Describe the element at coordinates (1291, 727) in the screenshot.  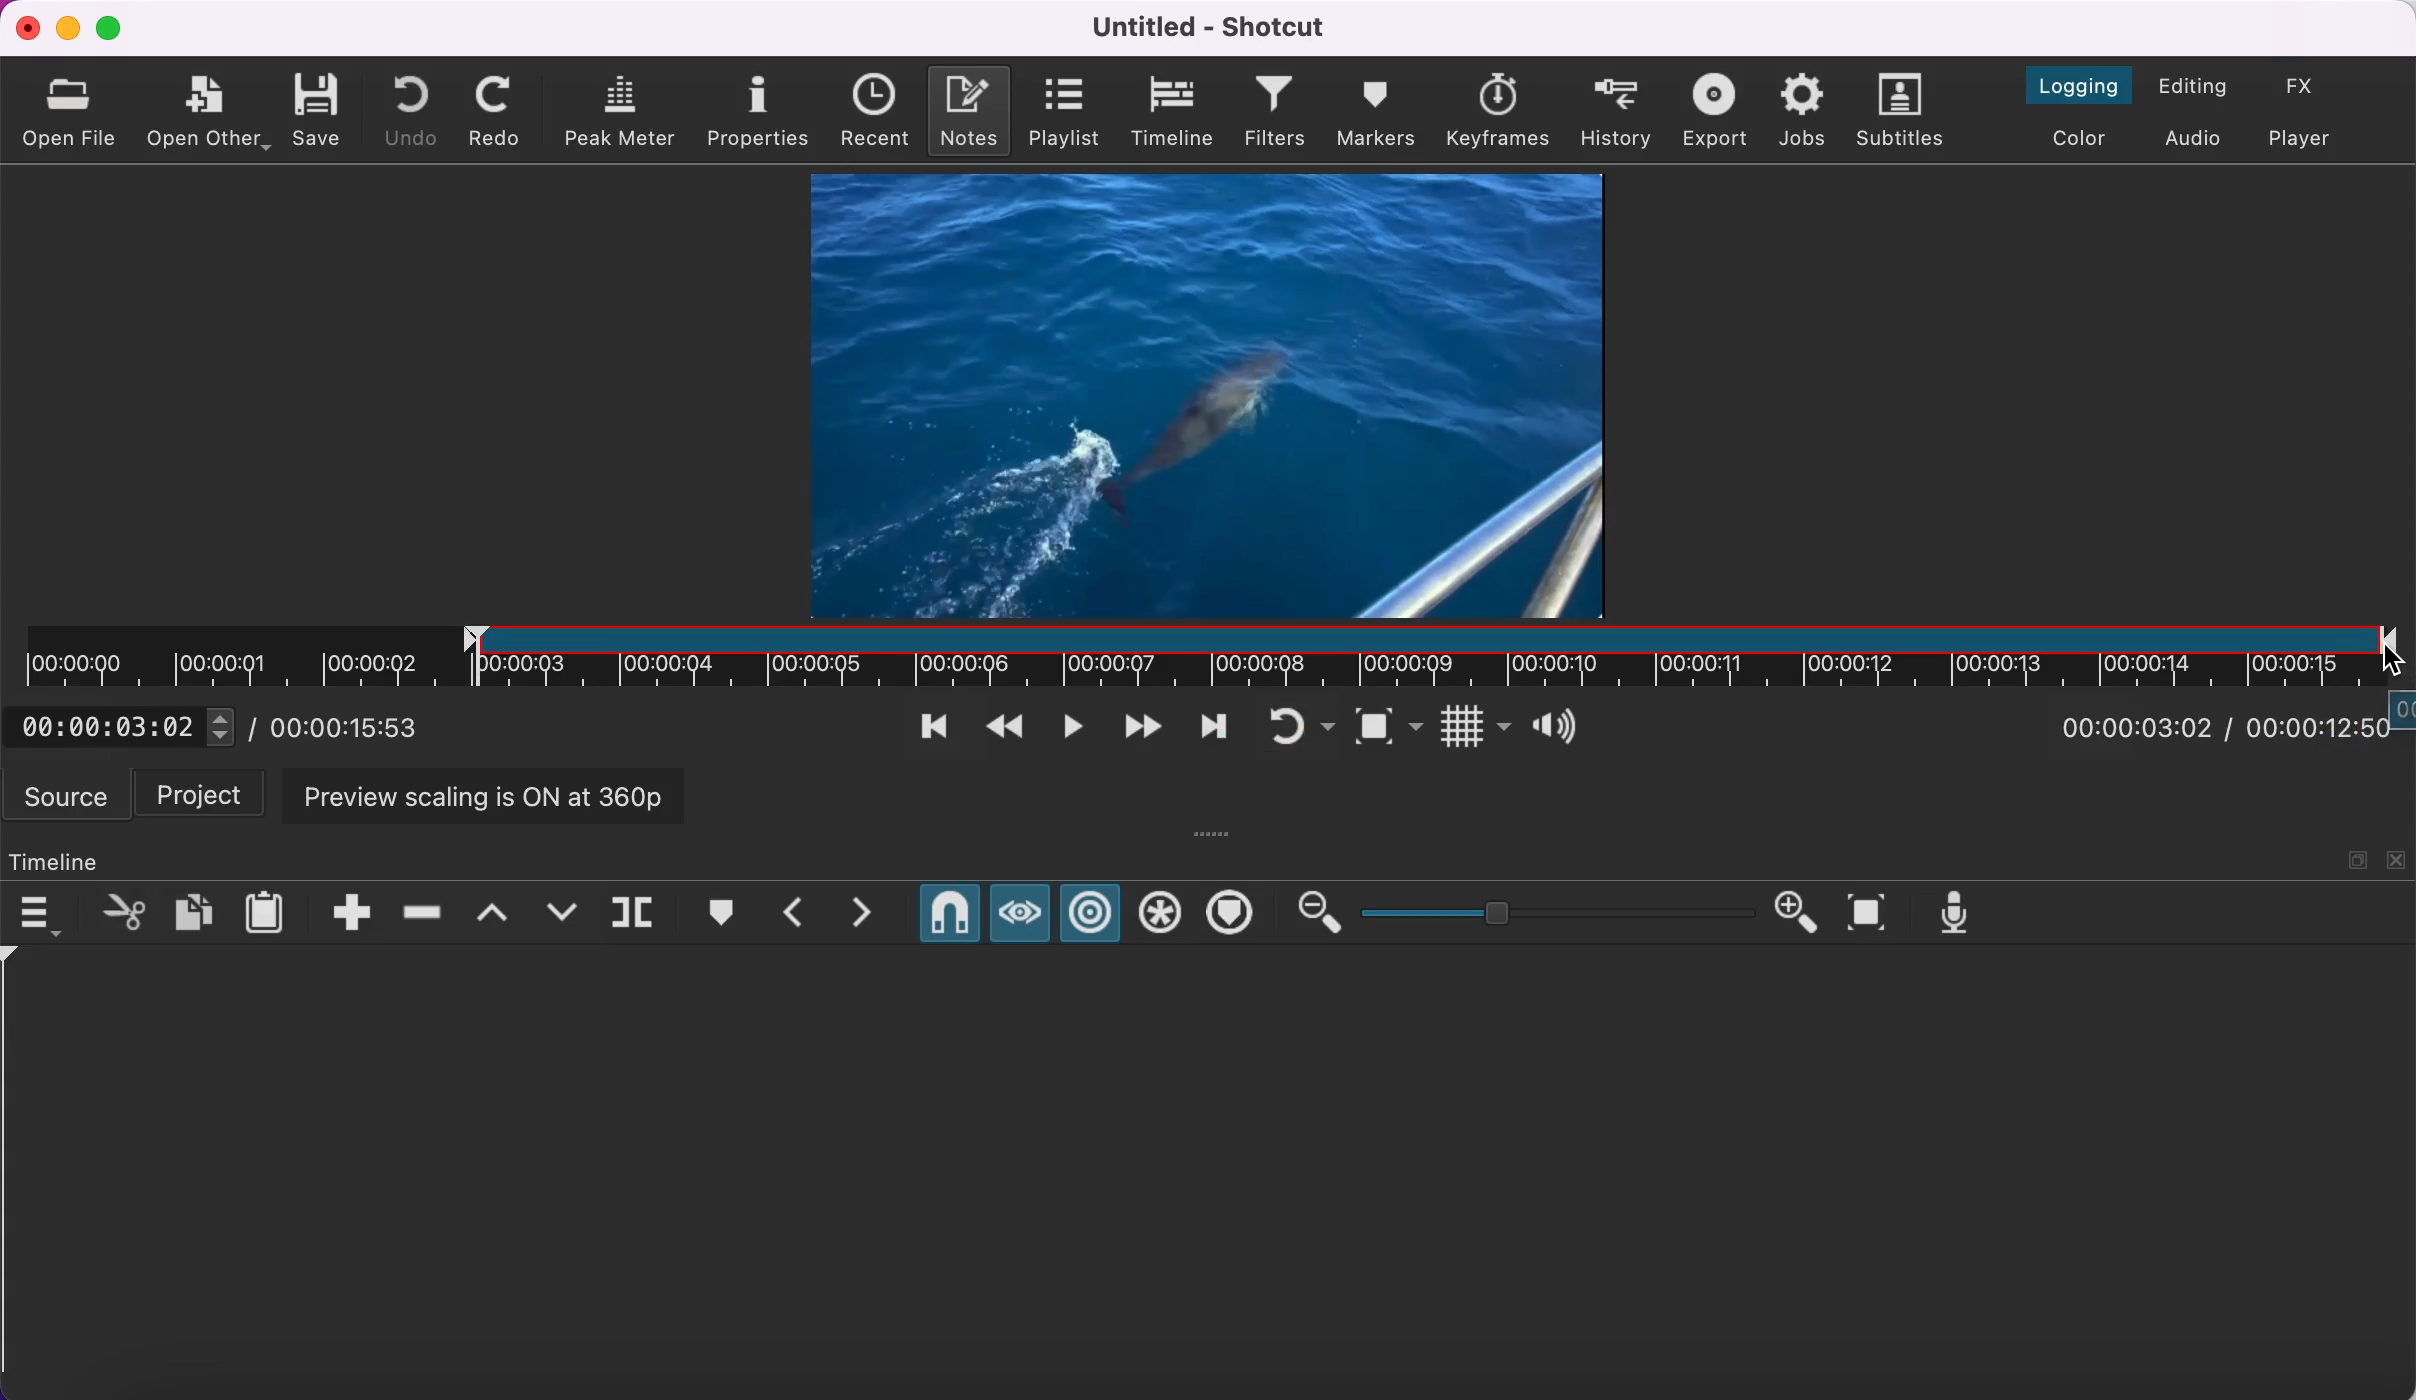
I see `` at that location.